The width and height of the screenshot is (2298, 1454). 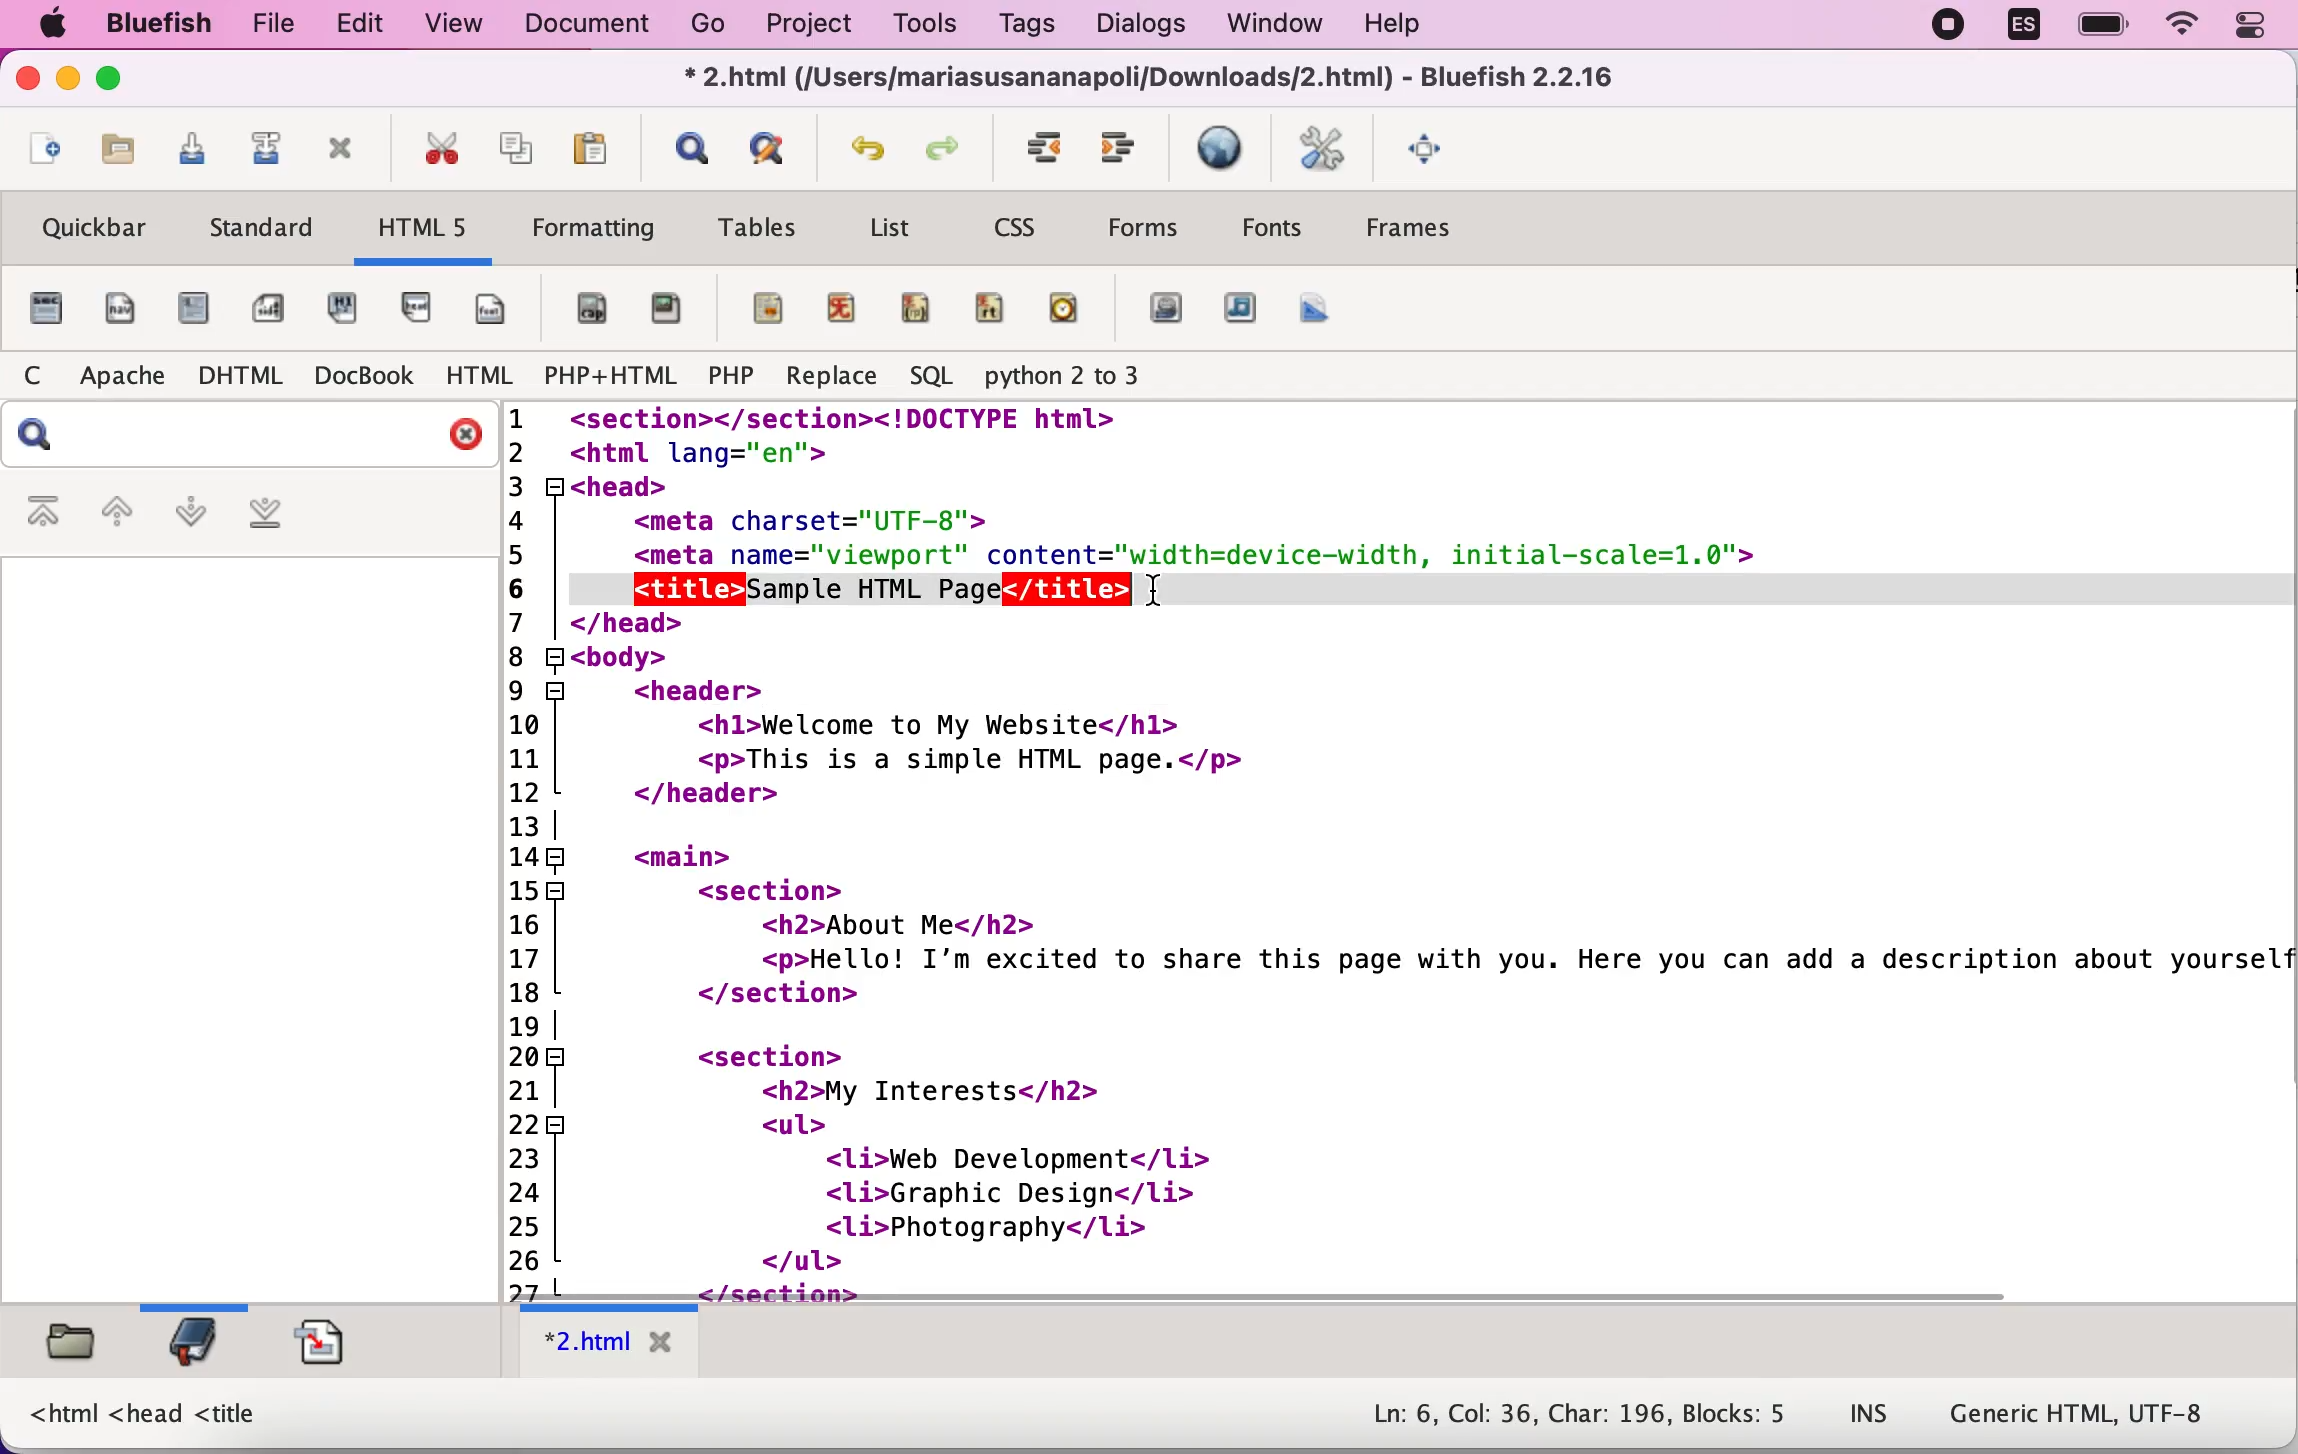 I want to click on new file, so click(x=40, y=155).